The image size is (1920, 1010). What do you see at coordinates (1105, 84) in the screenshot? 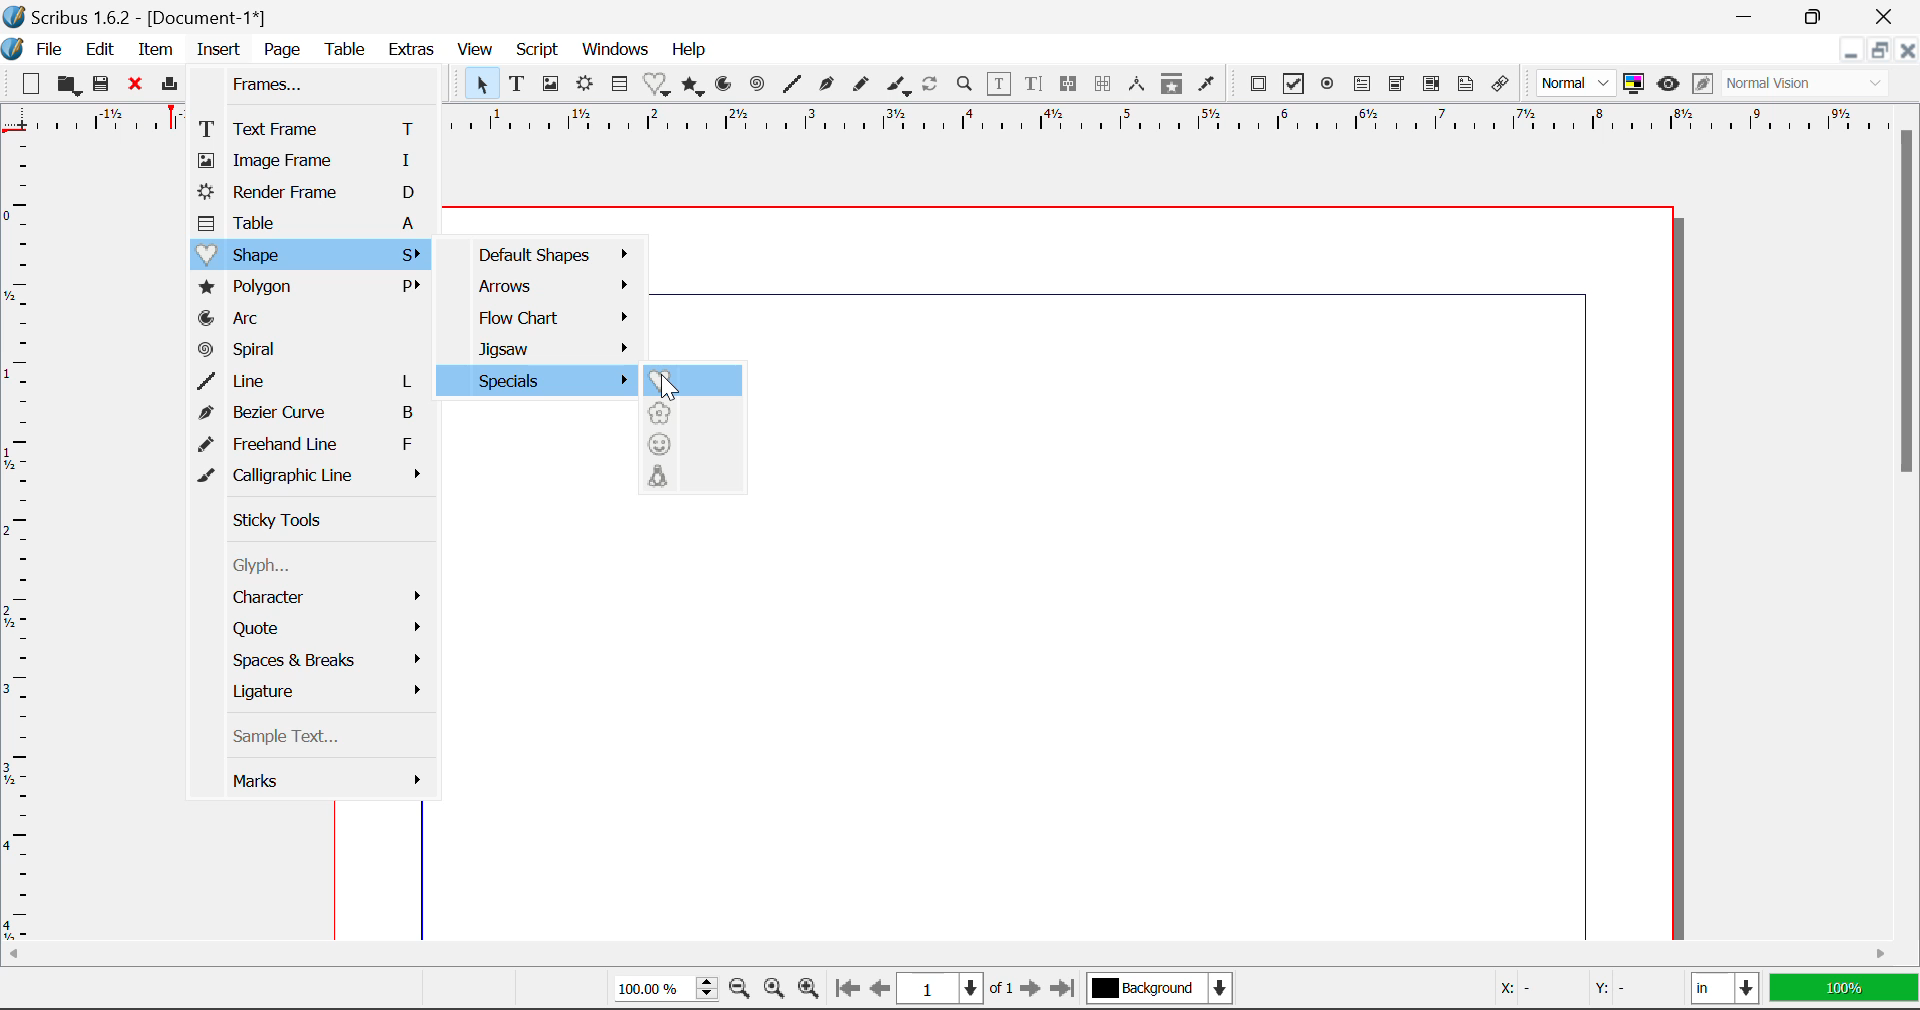
I see `Delink Text Frames` at bounding box center [1105, 84].